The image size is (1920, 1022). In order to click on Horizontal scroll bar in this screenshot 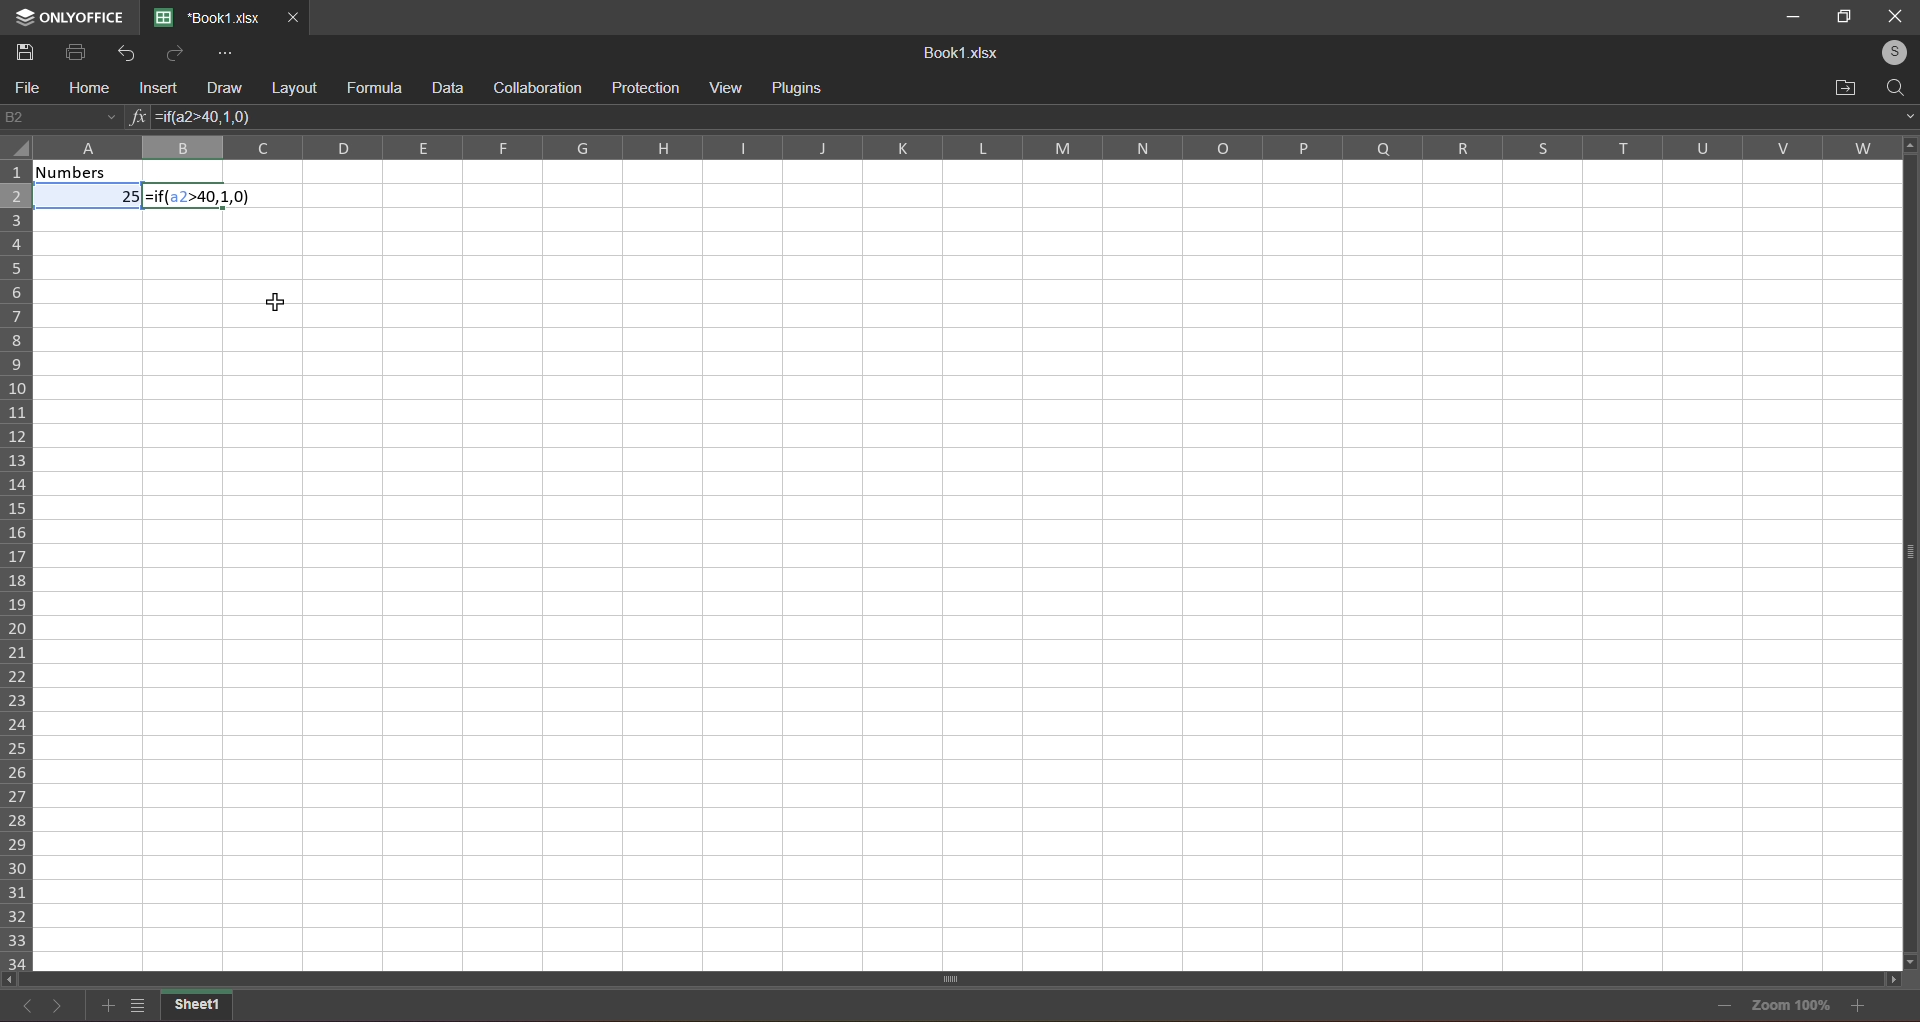, I will do `click(953, 977)`.